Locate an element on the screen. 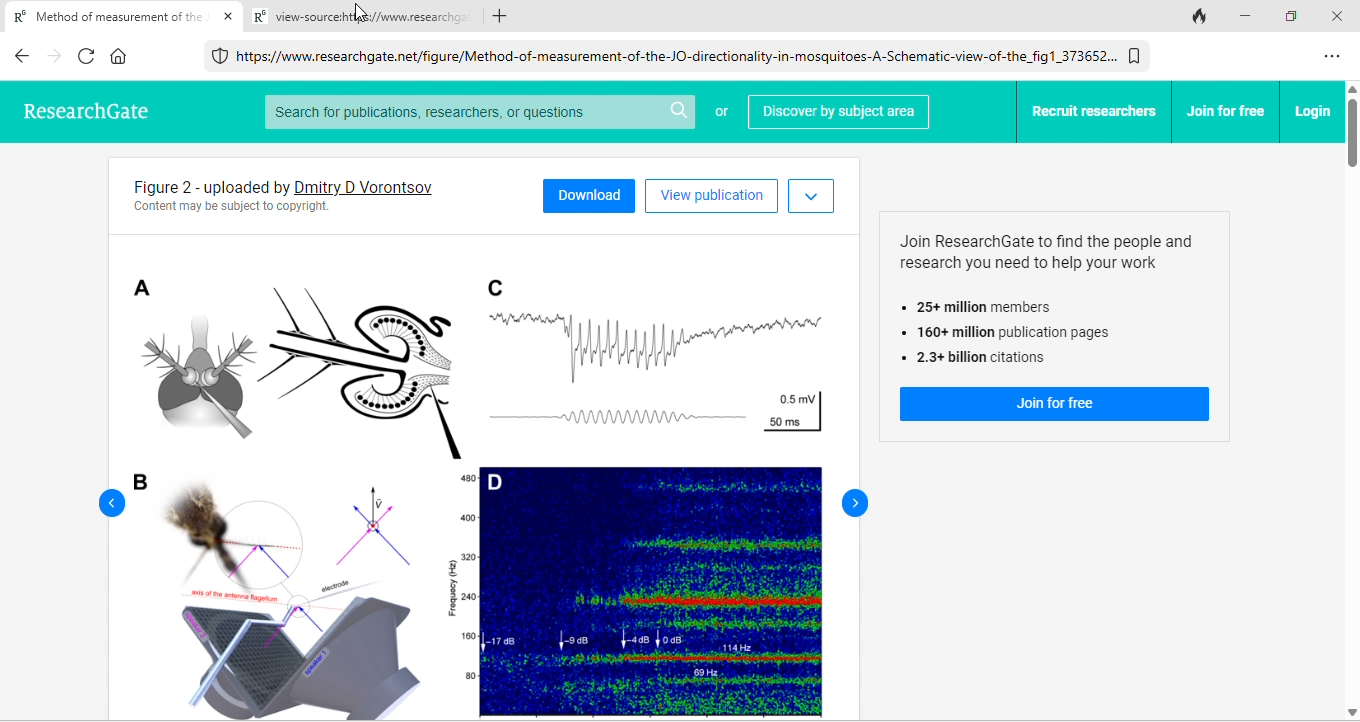  Figure 2 - uploaded by Dmitry D Vorontsov is located at coordinates (203, 187).